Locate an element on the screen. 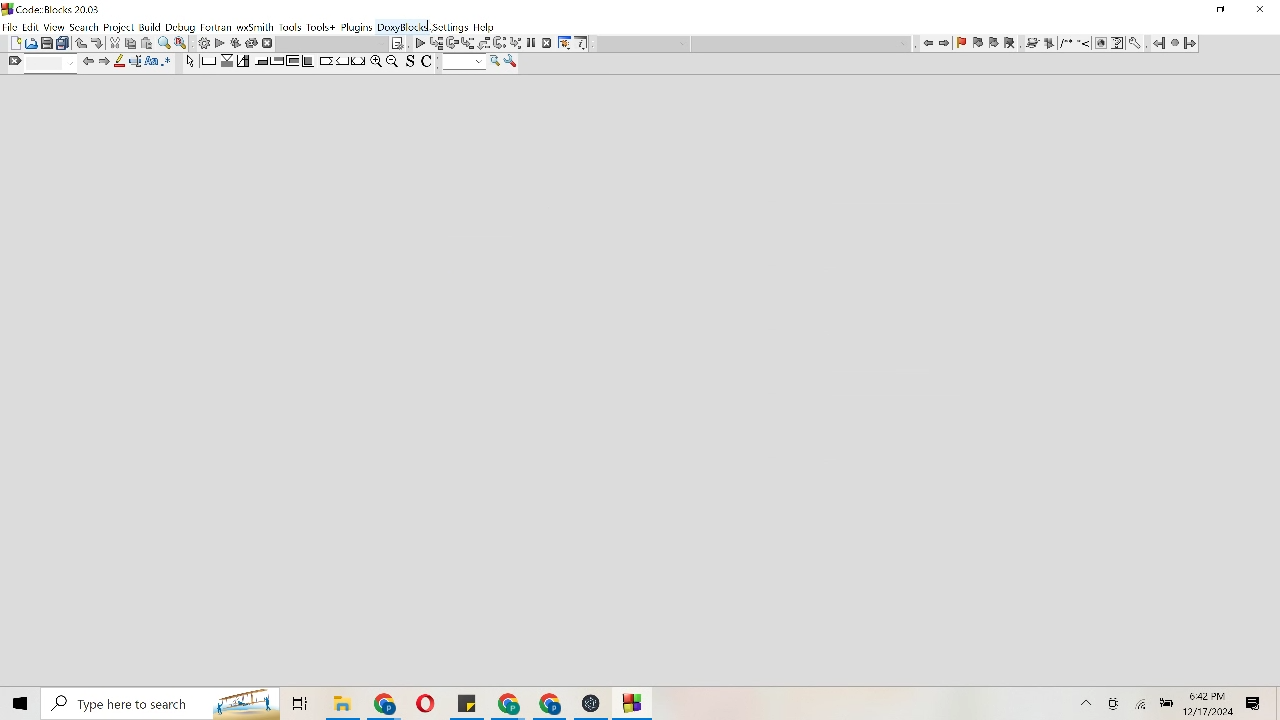 The image size is (1280, 720). Cancel is located at coordinates (548, 43).